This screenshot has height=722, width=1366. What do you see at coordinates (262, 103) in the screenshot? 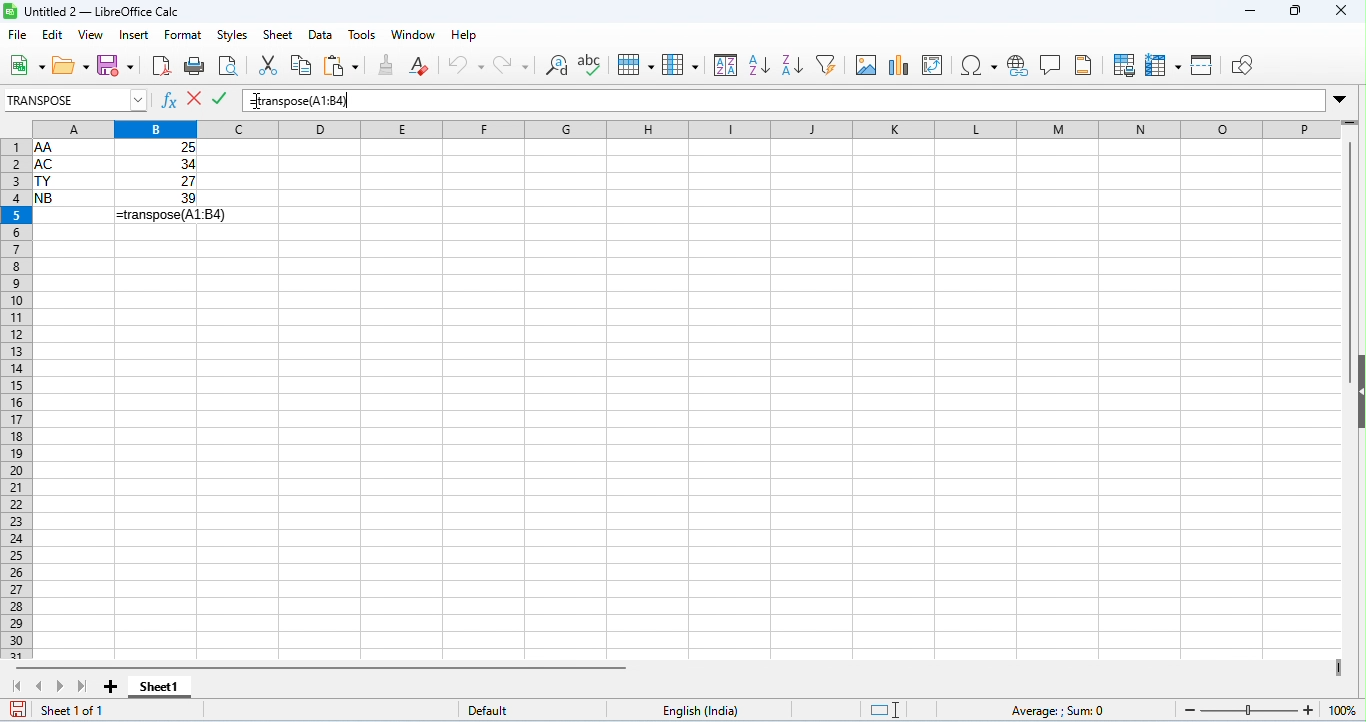
I see `cursor` at bounding box center [262, 103].